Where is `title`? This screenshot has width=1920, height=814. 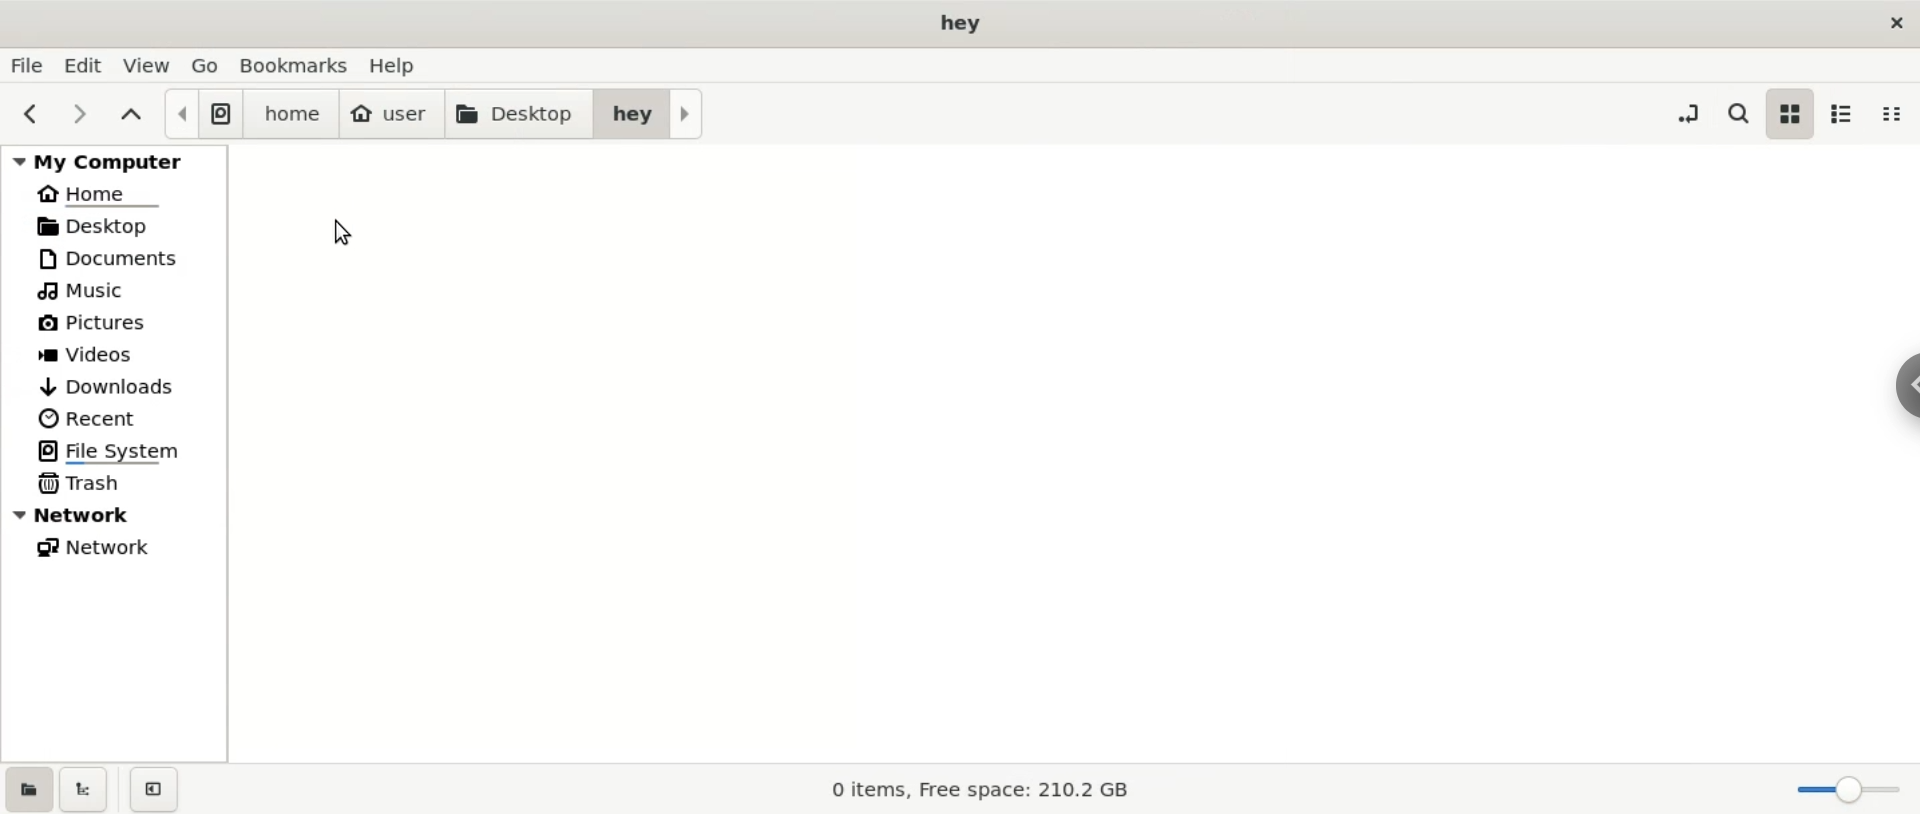 title is located at coordinates (960, 23).